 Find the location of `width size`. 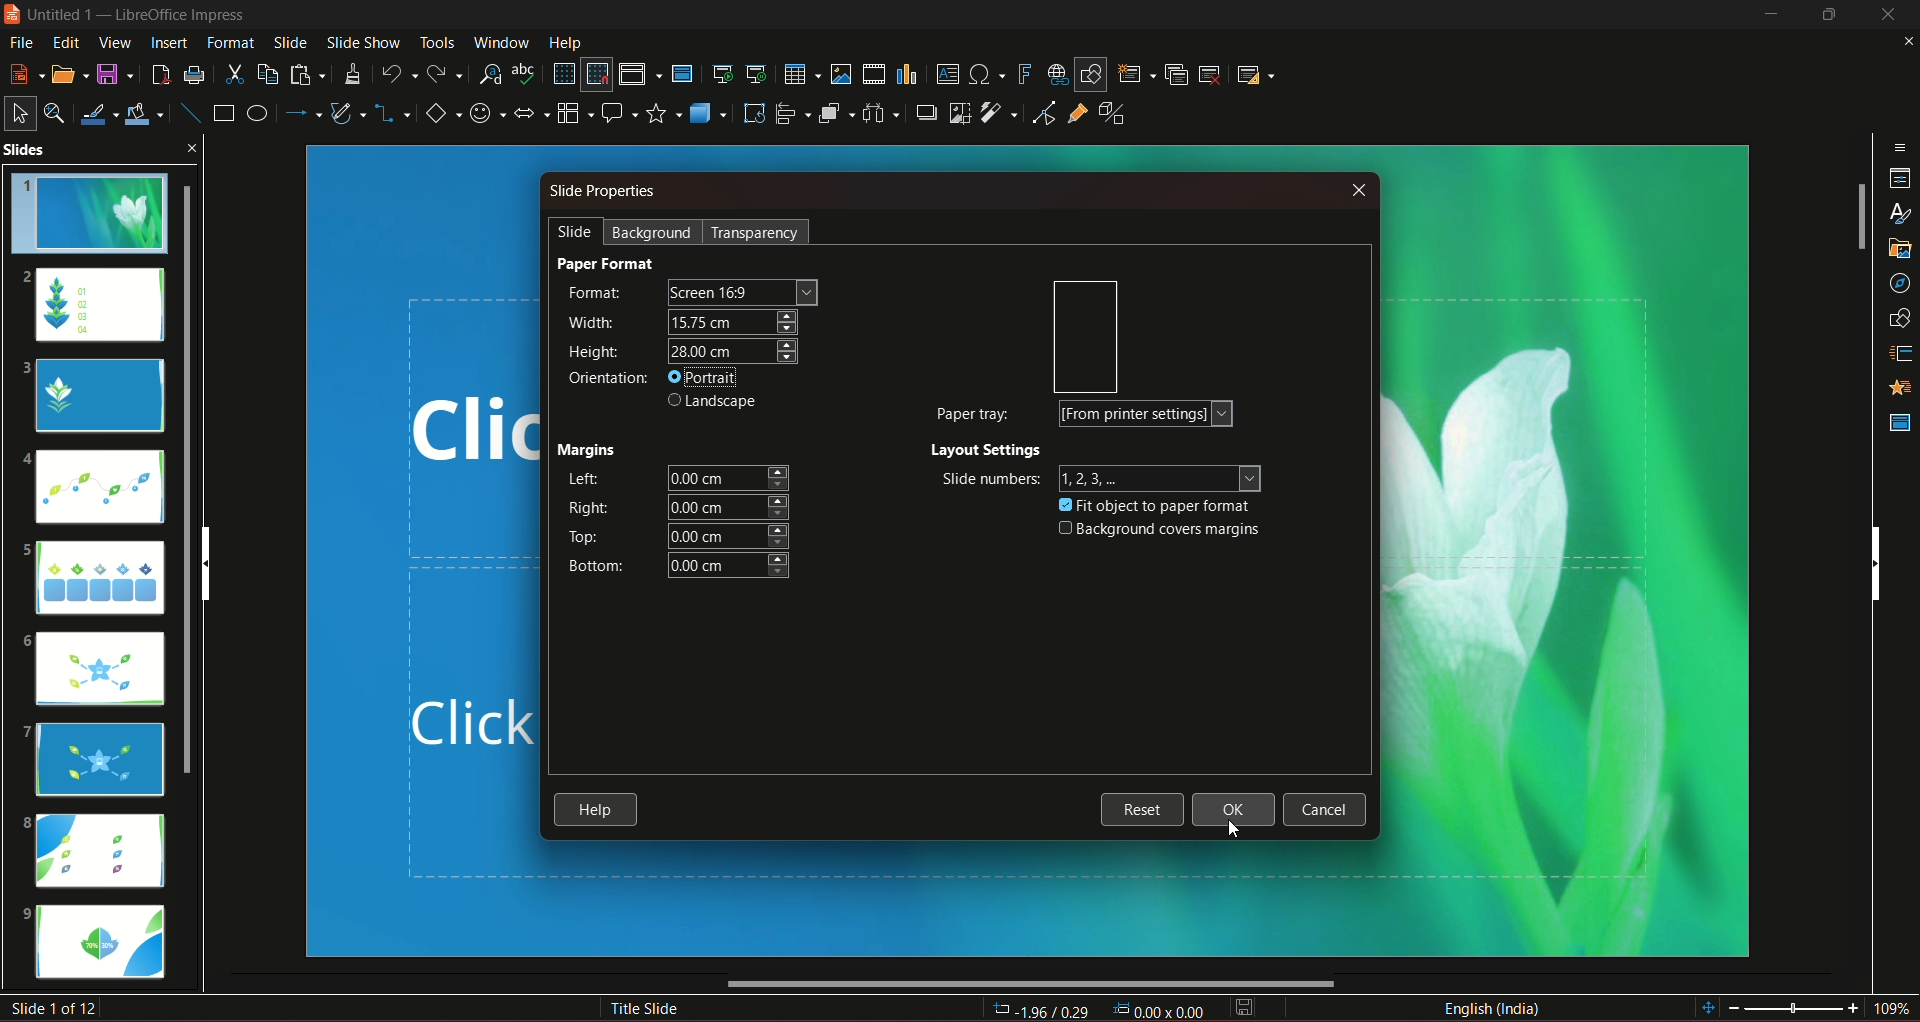

width size is located at coordinates (732, 321).